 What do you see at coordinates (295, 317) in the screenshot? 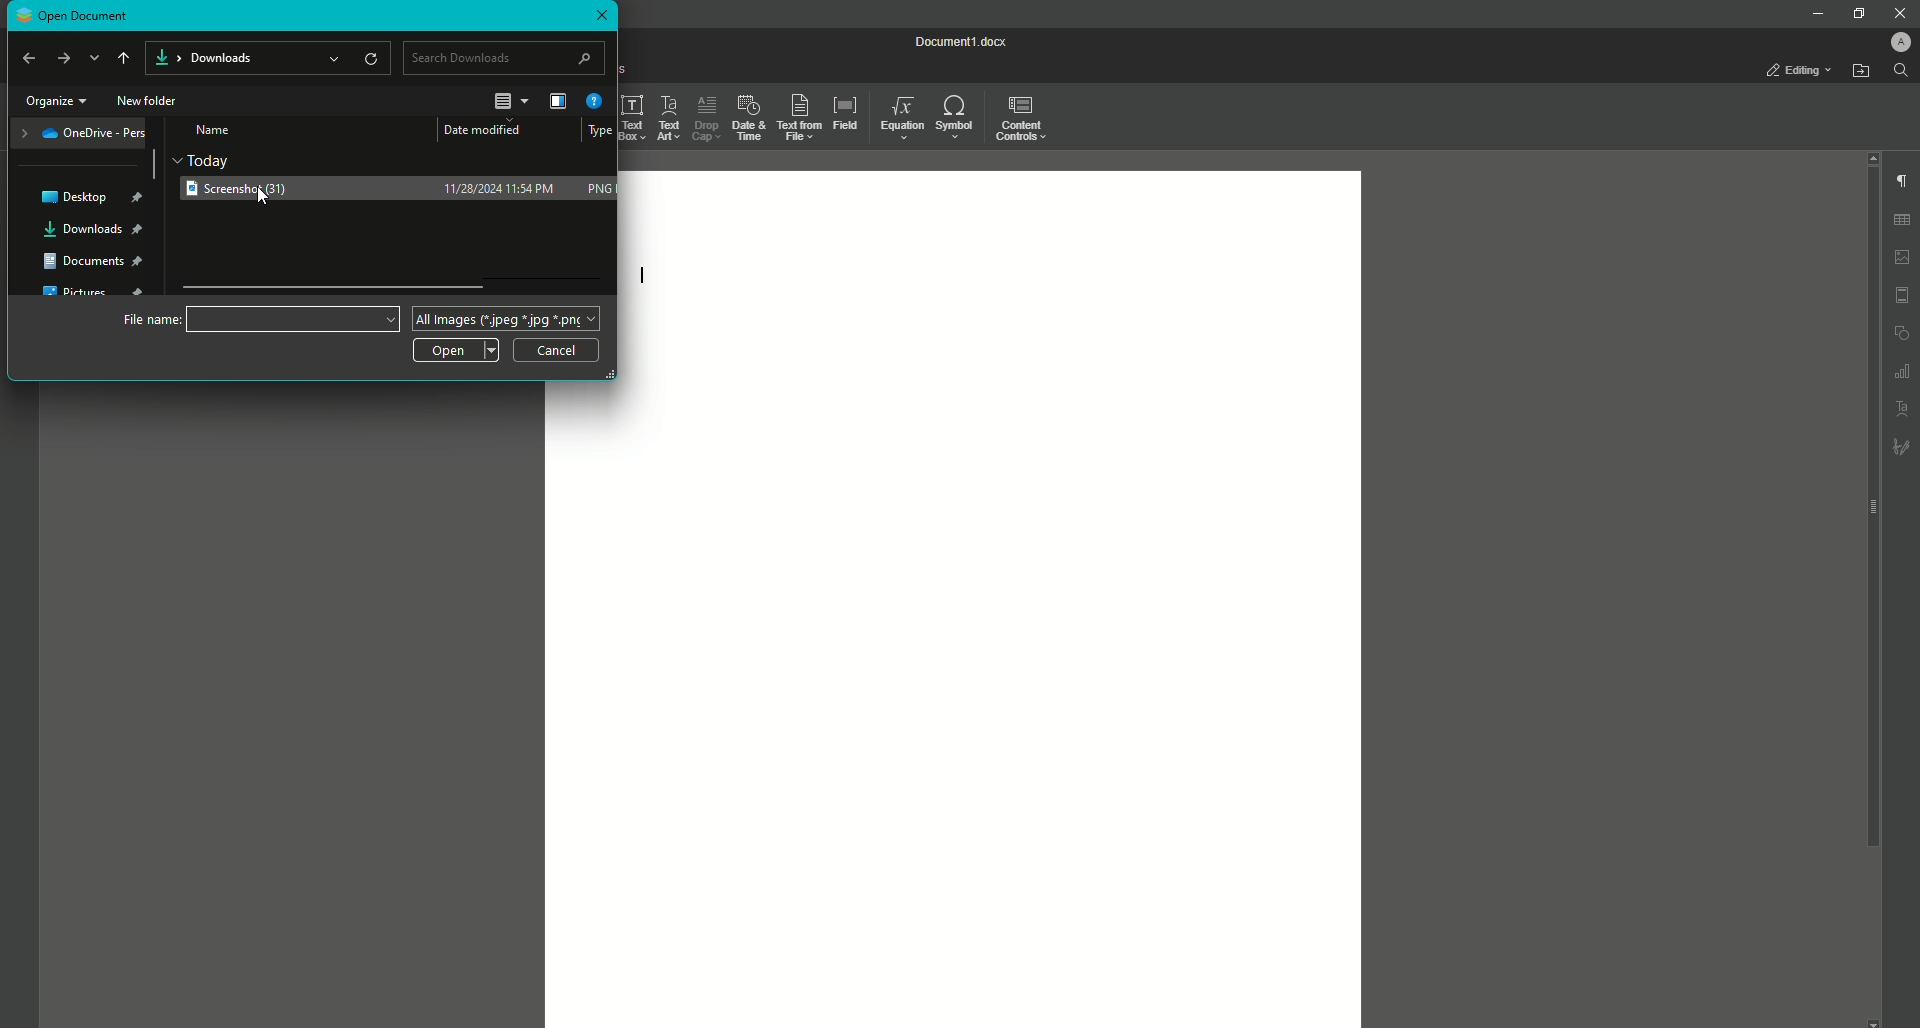
I see `File Name` at bounding box center [295, 317].